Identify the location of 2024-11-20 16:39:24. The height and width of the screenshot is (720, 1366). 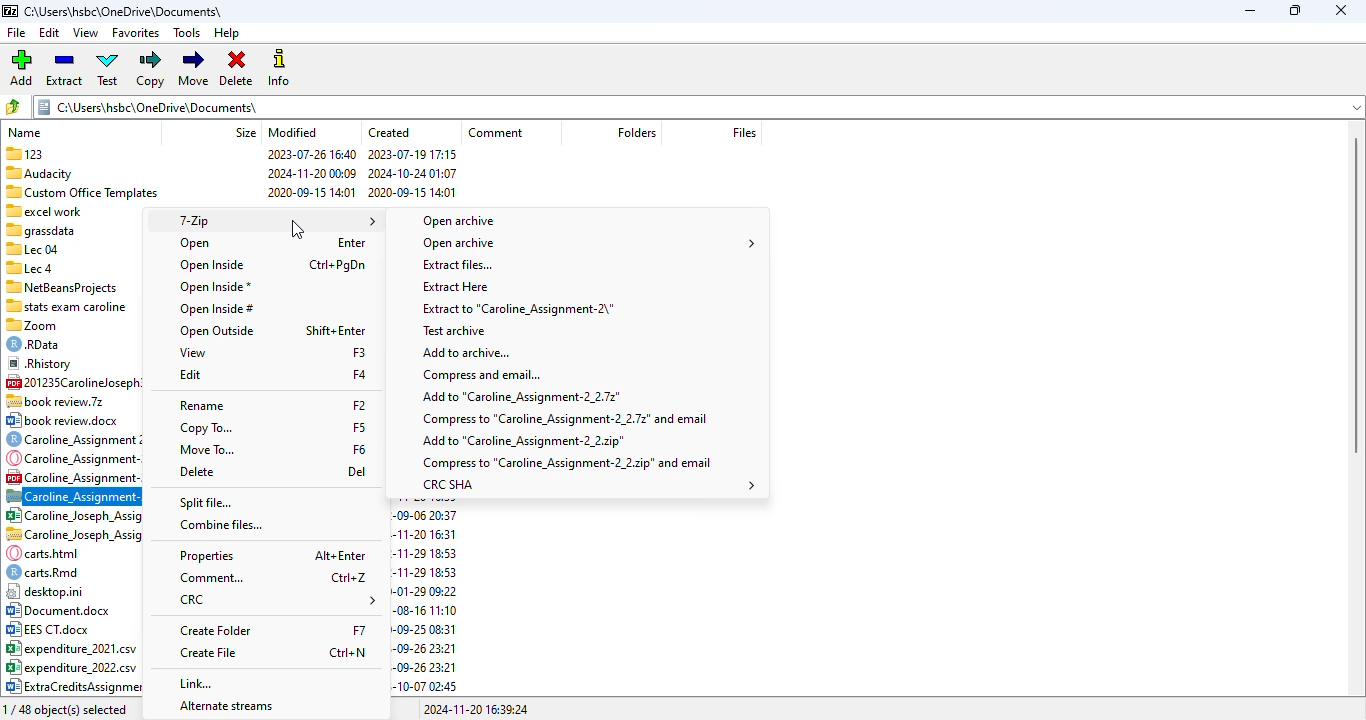
(475, 710).